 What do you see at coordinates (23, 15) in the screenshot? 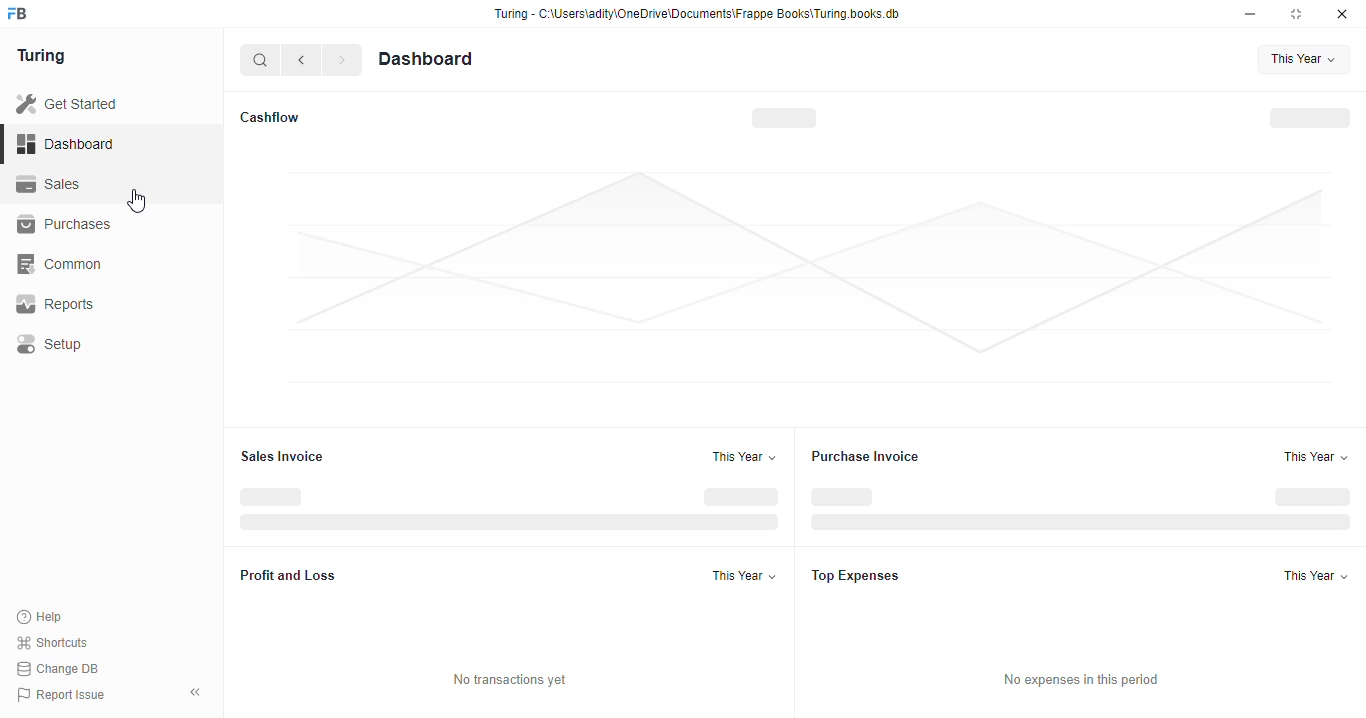
I see `frappebooks logo` at bounding box center [23, 15].